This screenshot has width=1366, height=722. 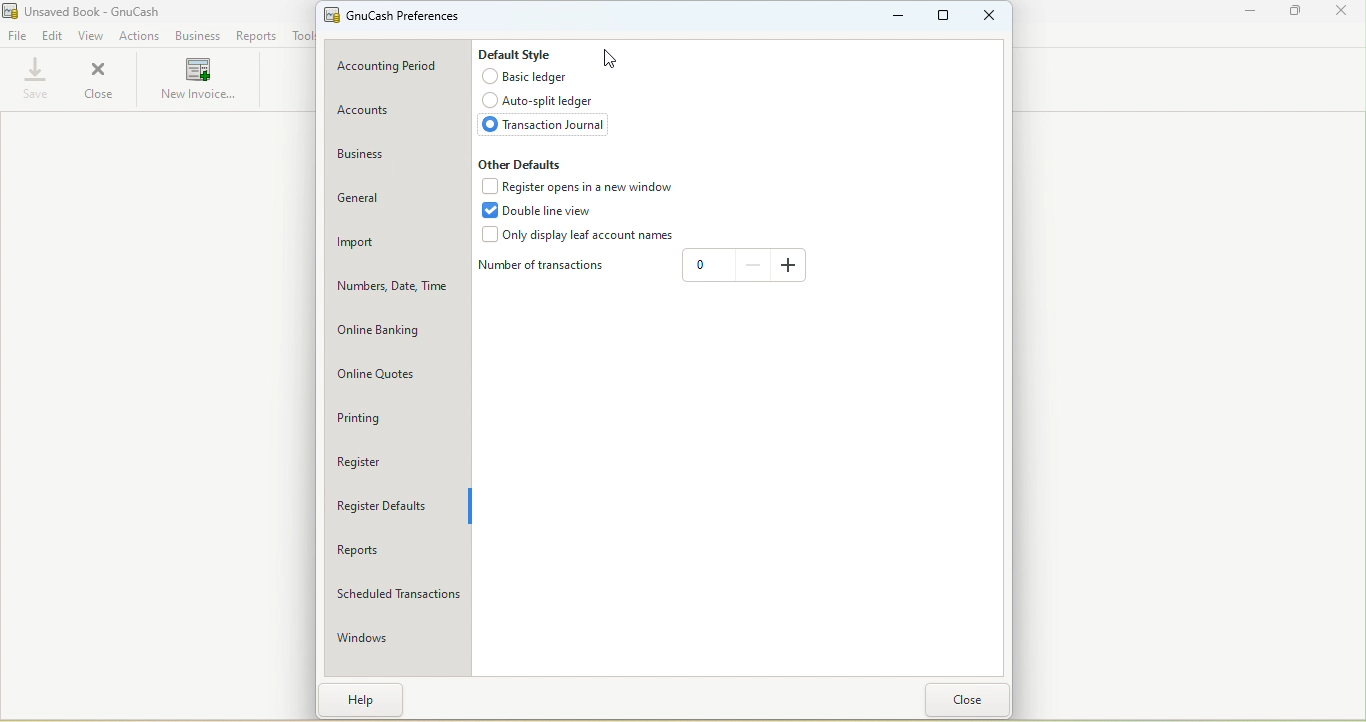 I want to click on Online banking, so click(x=400, y=334).